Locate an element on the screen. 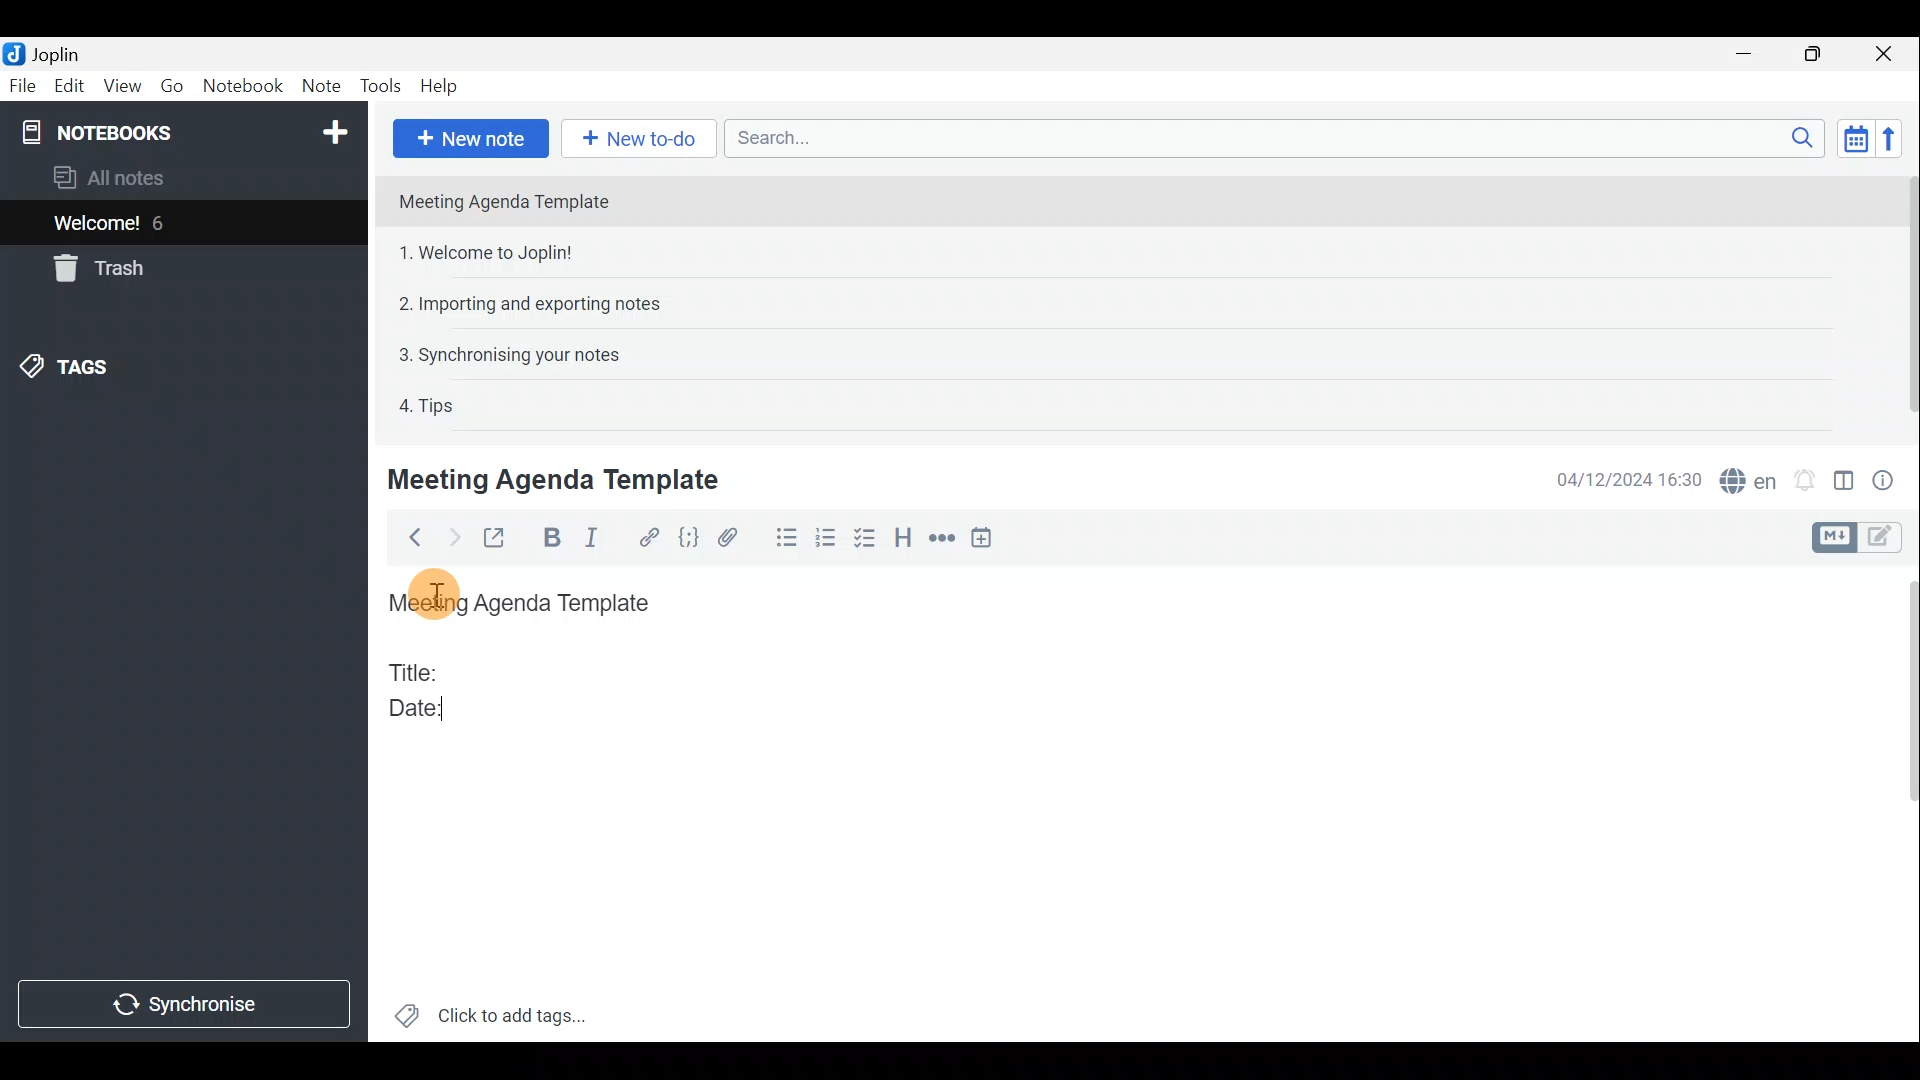  2. Importing and exporting notes is located at coordinates (537, 304).